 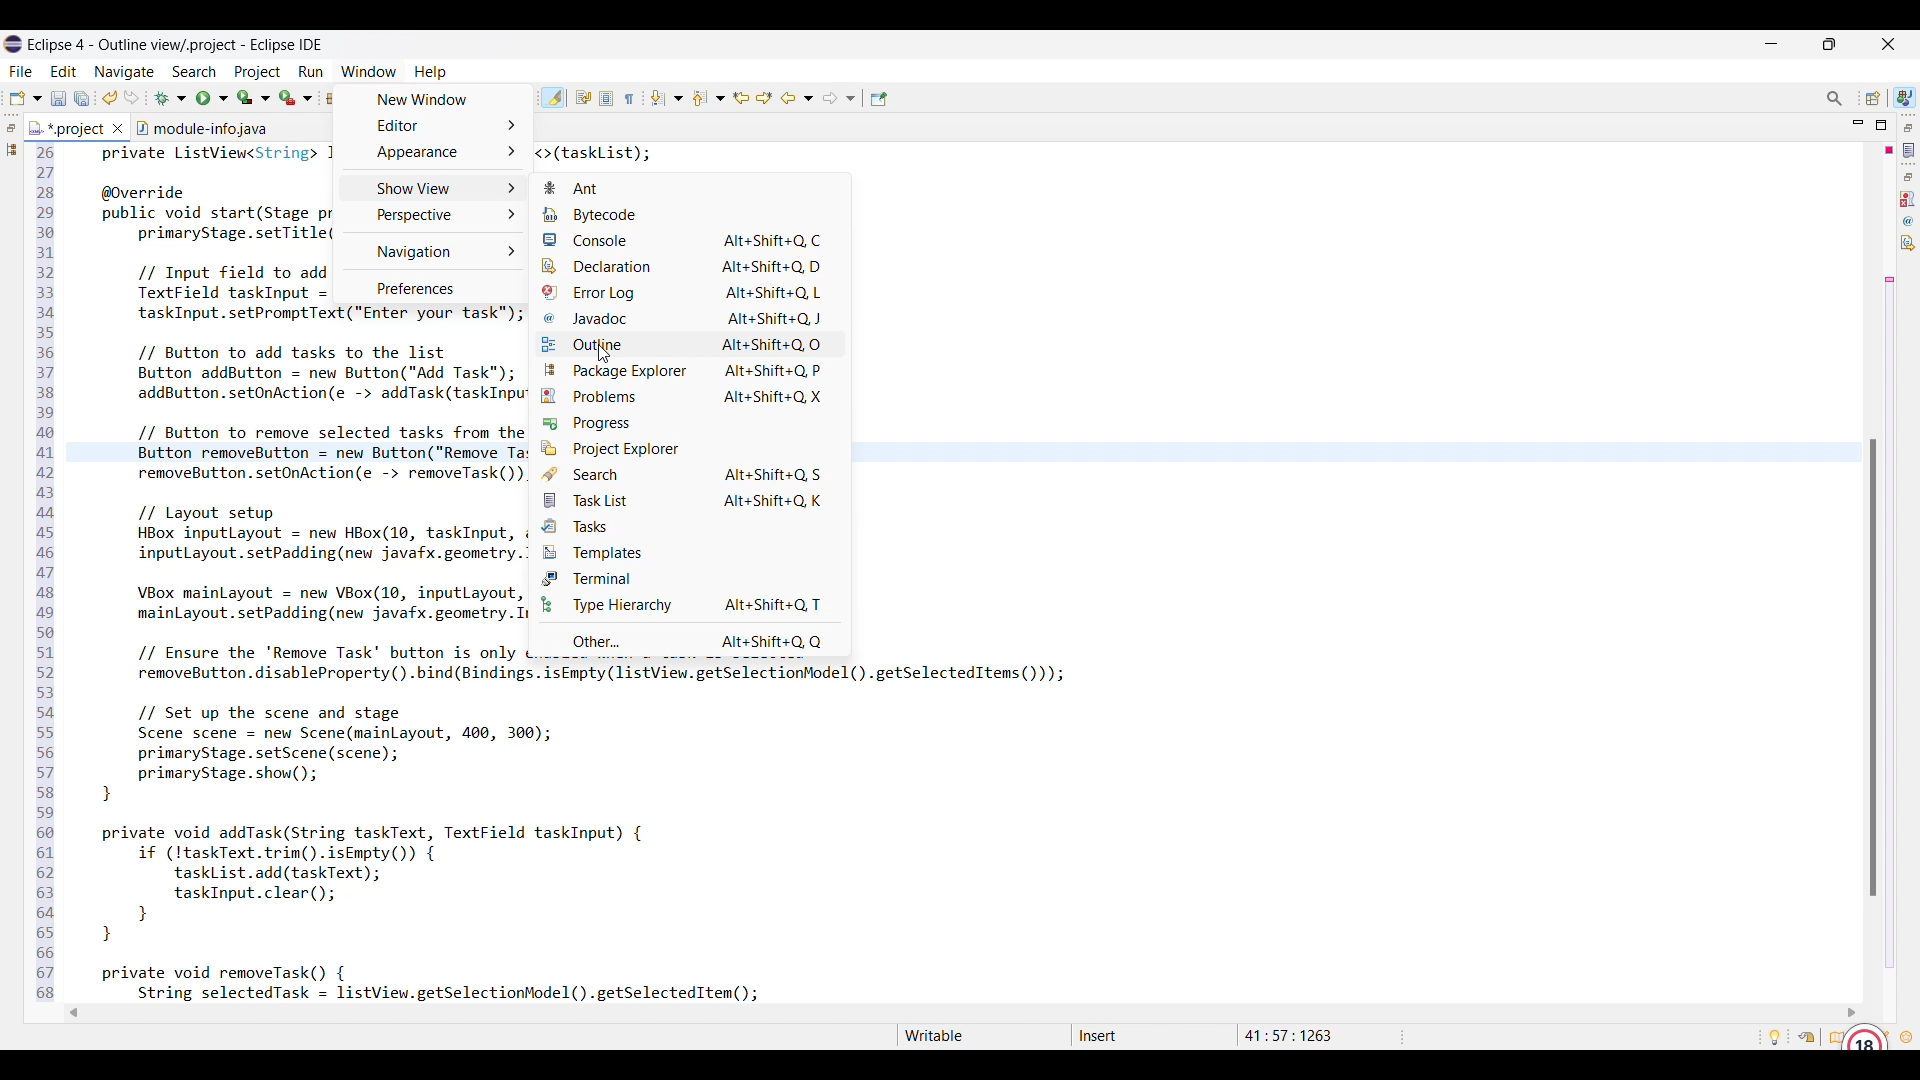 What do you see at coordinates (688, 292) in the screenshot?
I see `Error log` at bounding box center [688, 292].